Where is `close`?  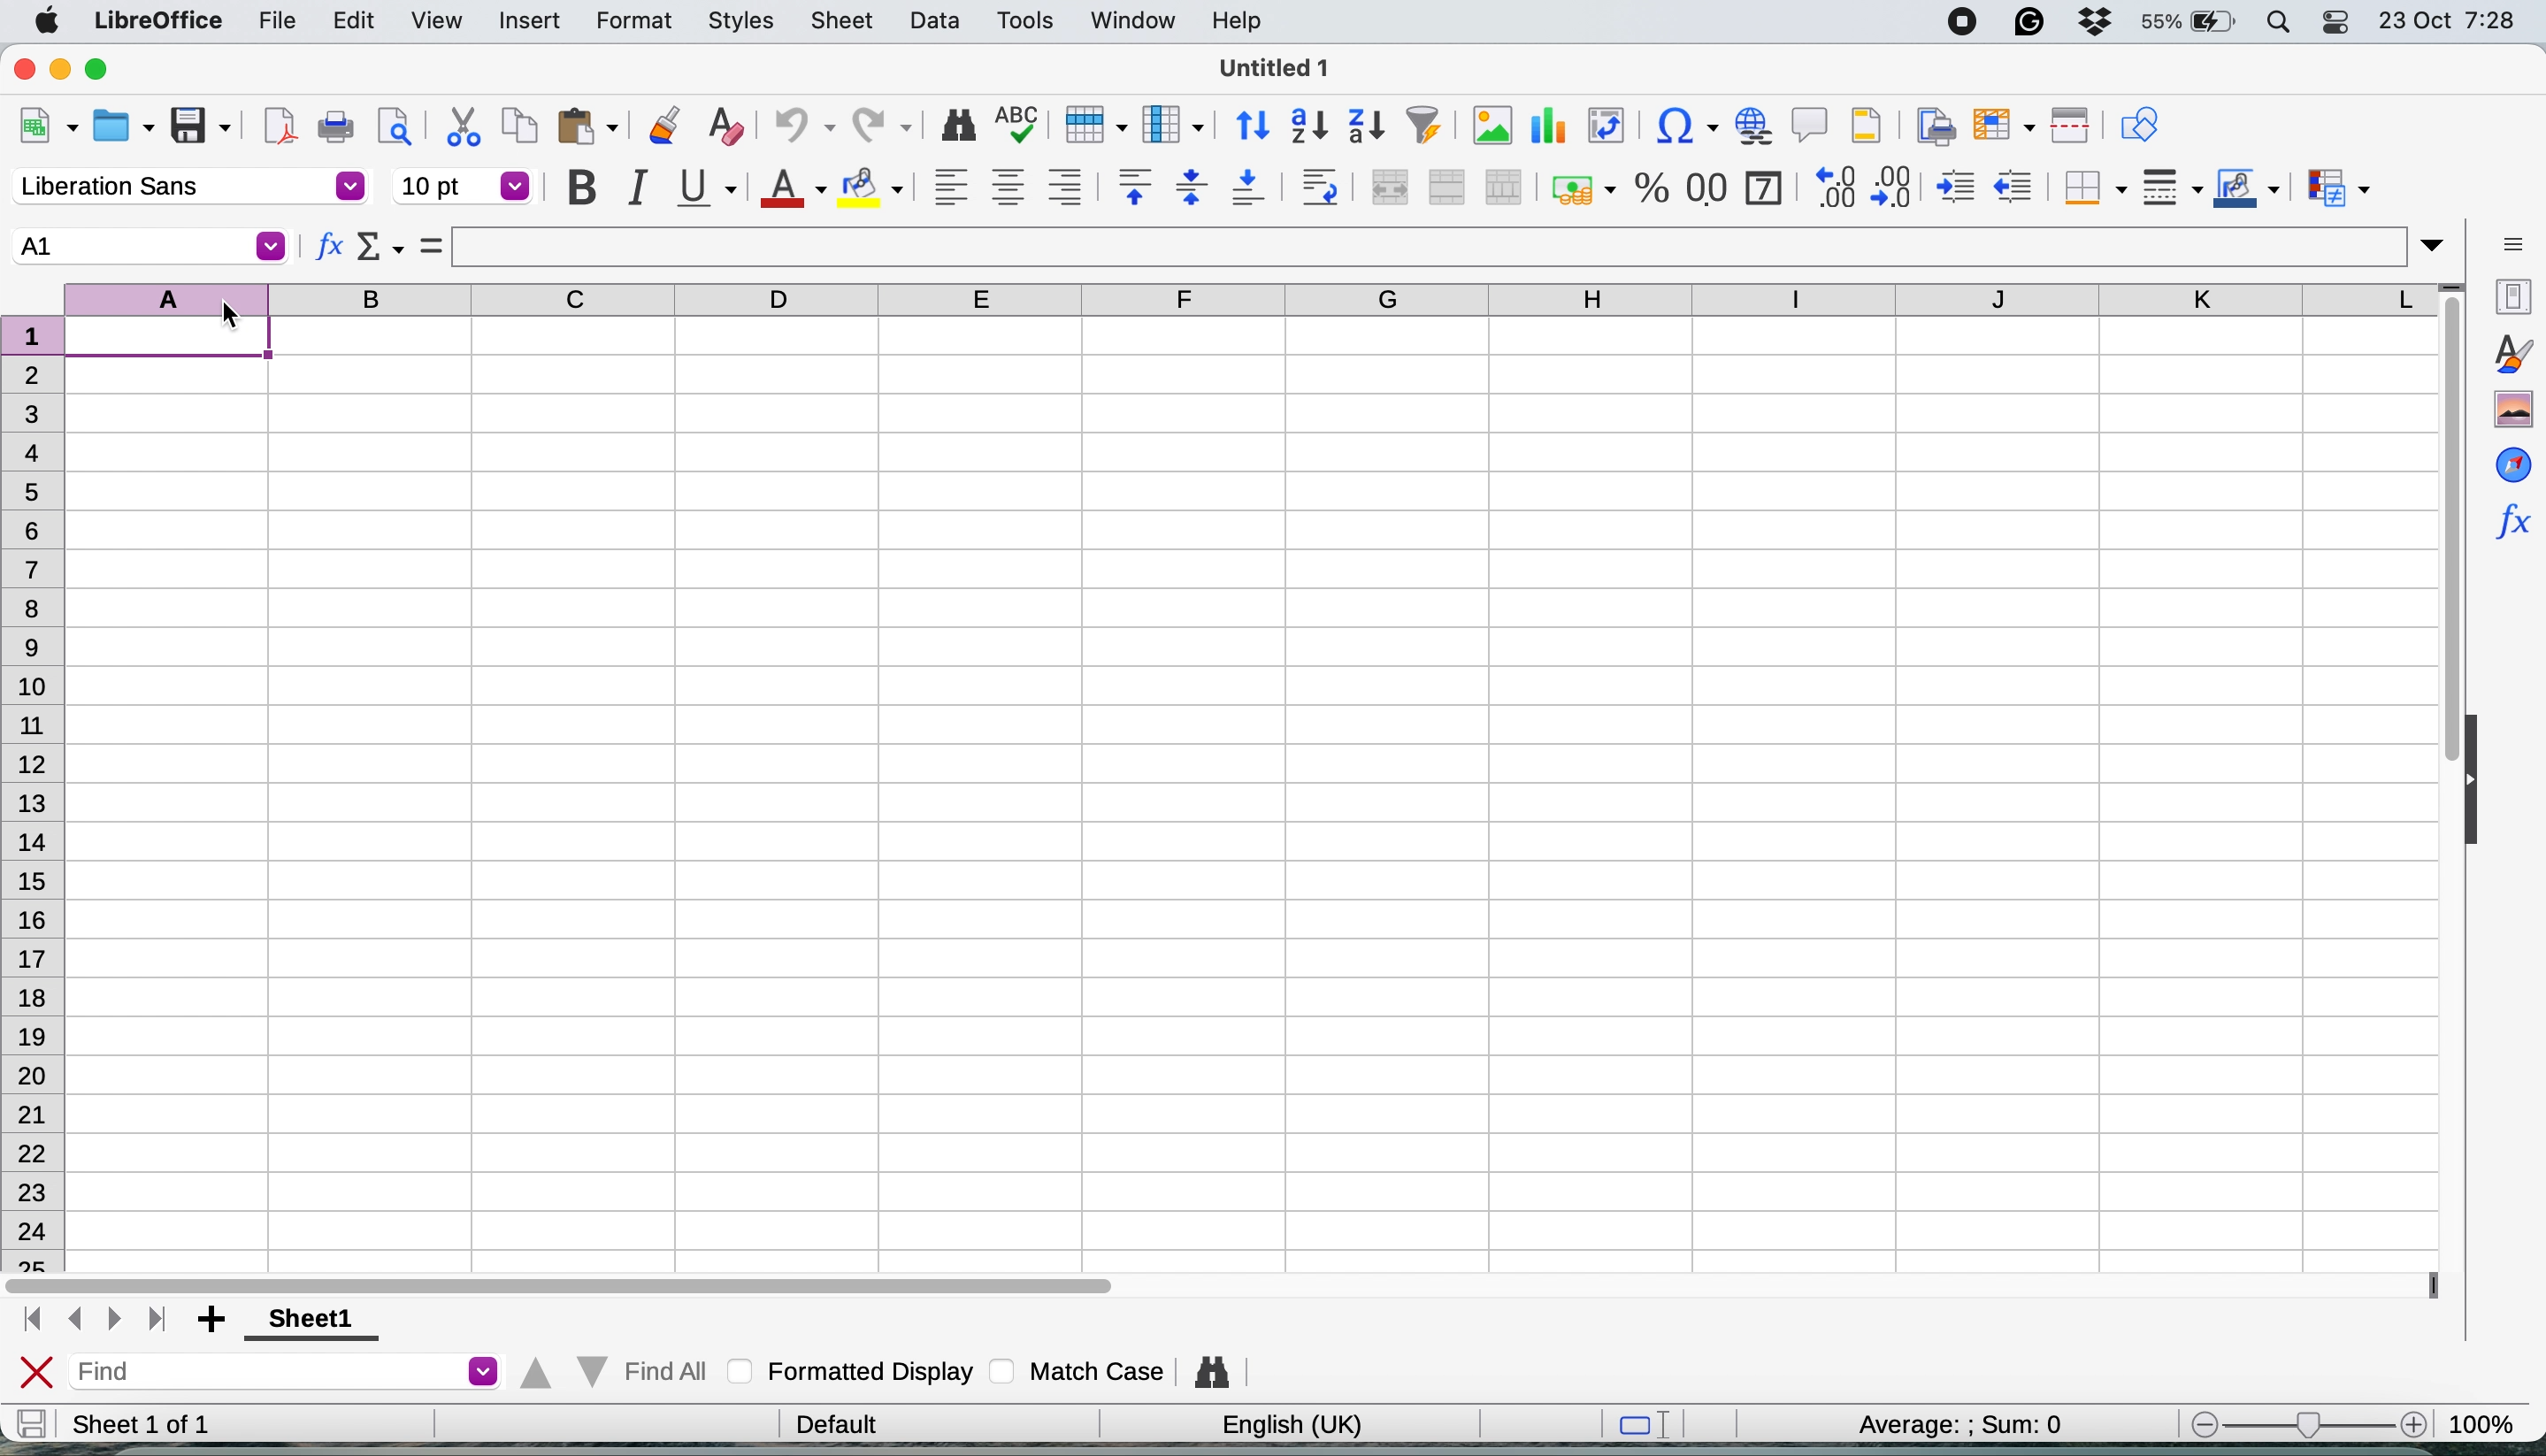
close is located at coordinates (20, 69).